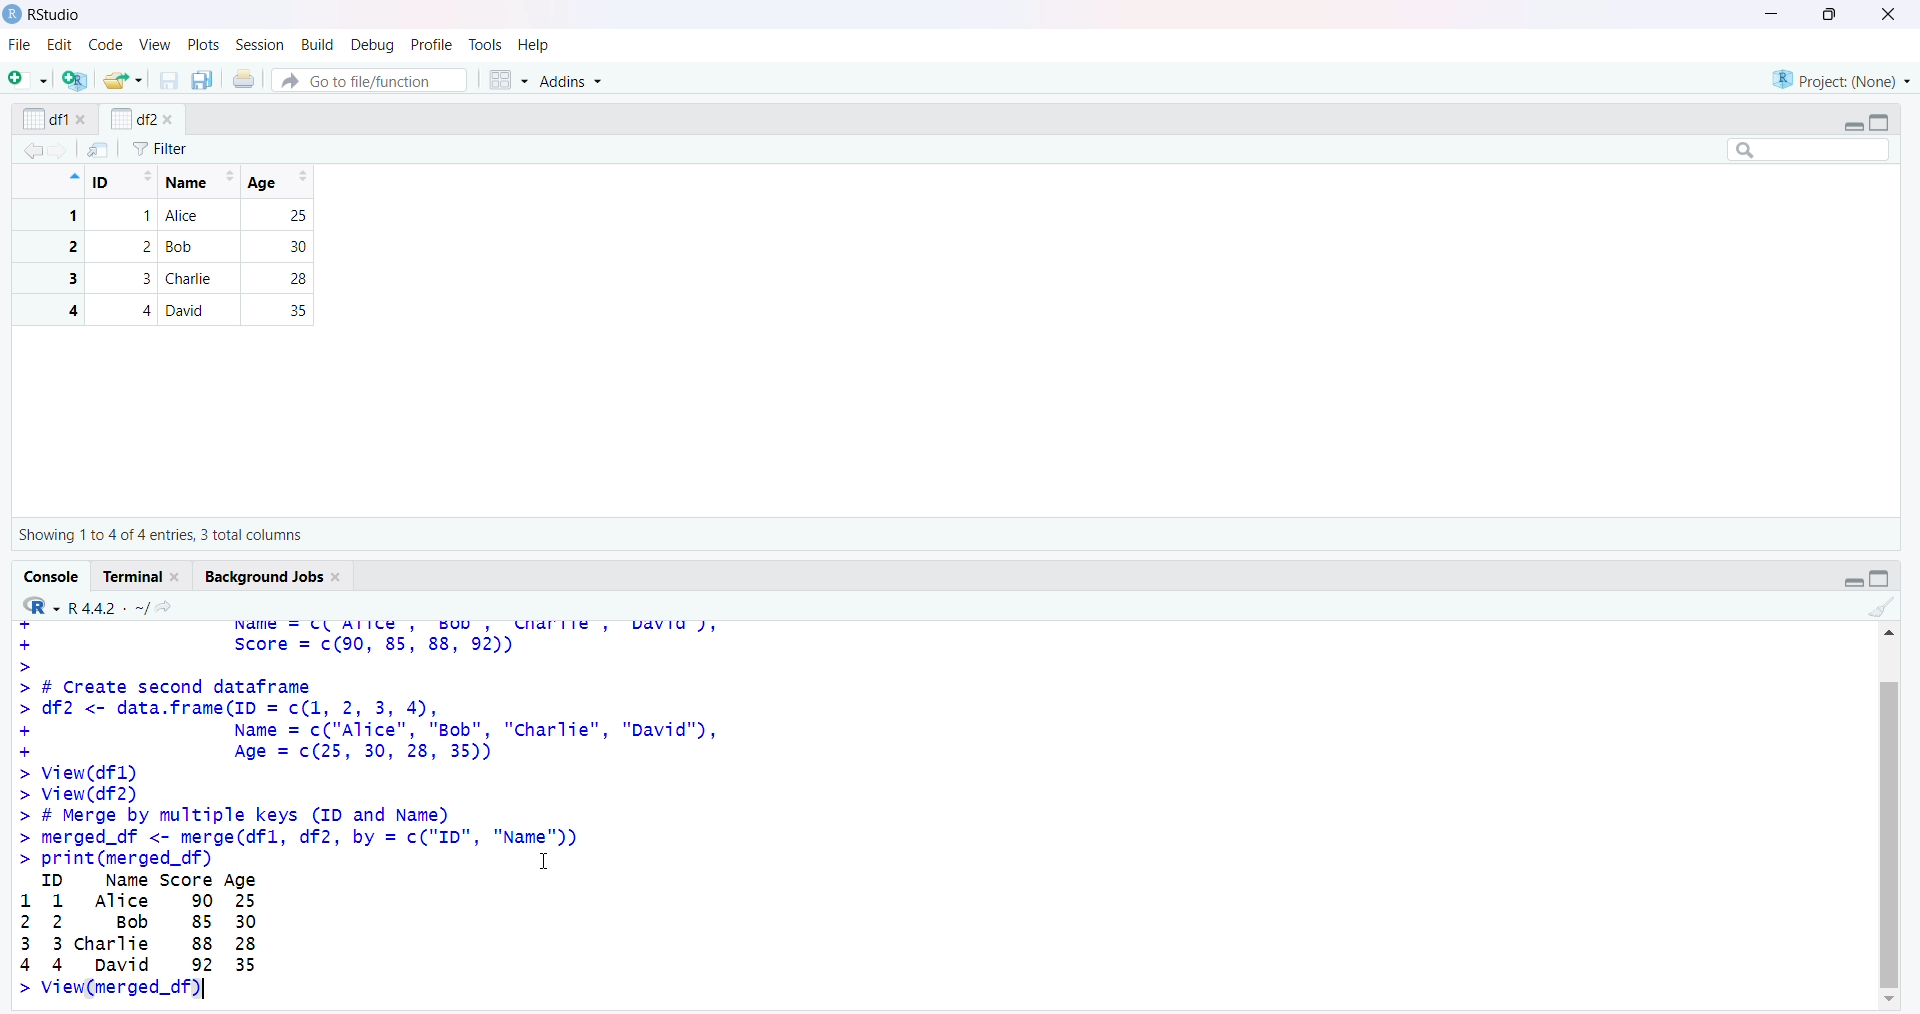 This screenshot has width=1920, height=1014. I want to click on scroll up, so click(1888, 632).